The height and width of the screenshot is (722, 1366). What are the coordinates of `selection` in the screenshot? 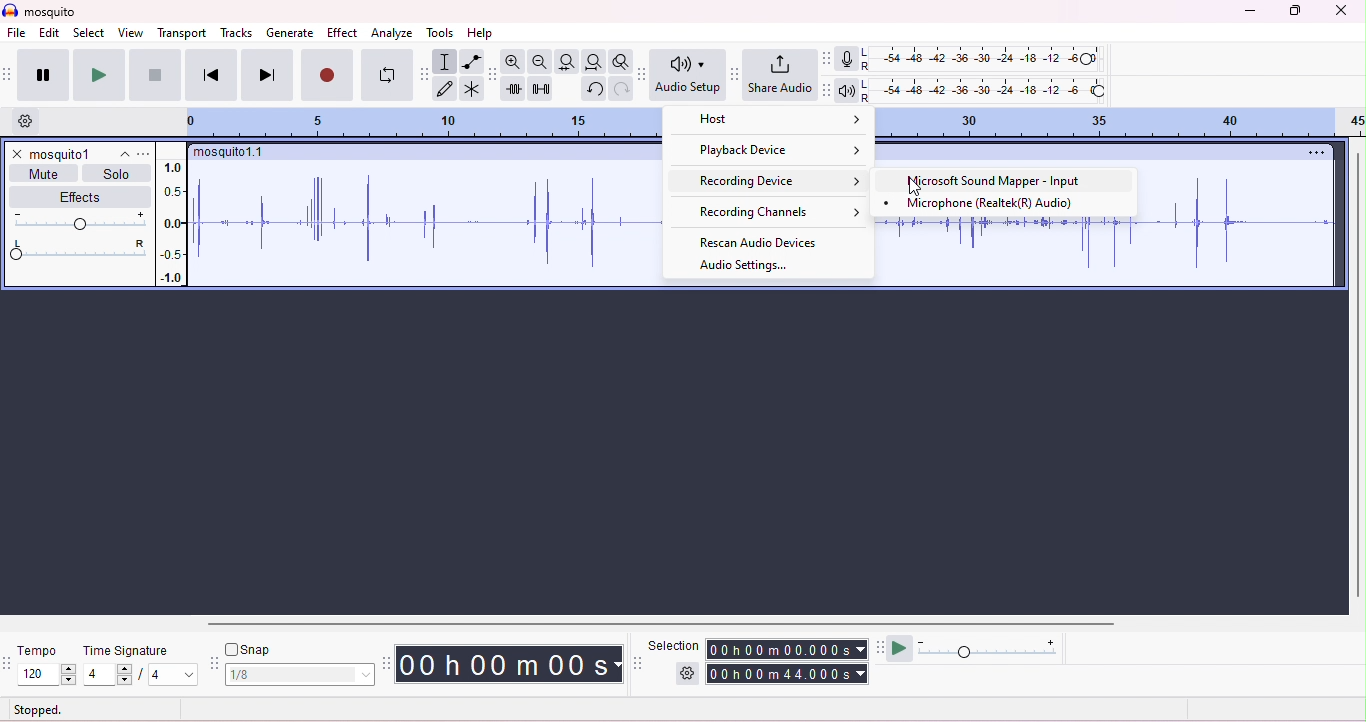 It's located at (444, 62).